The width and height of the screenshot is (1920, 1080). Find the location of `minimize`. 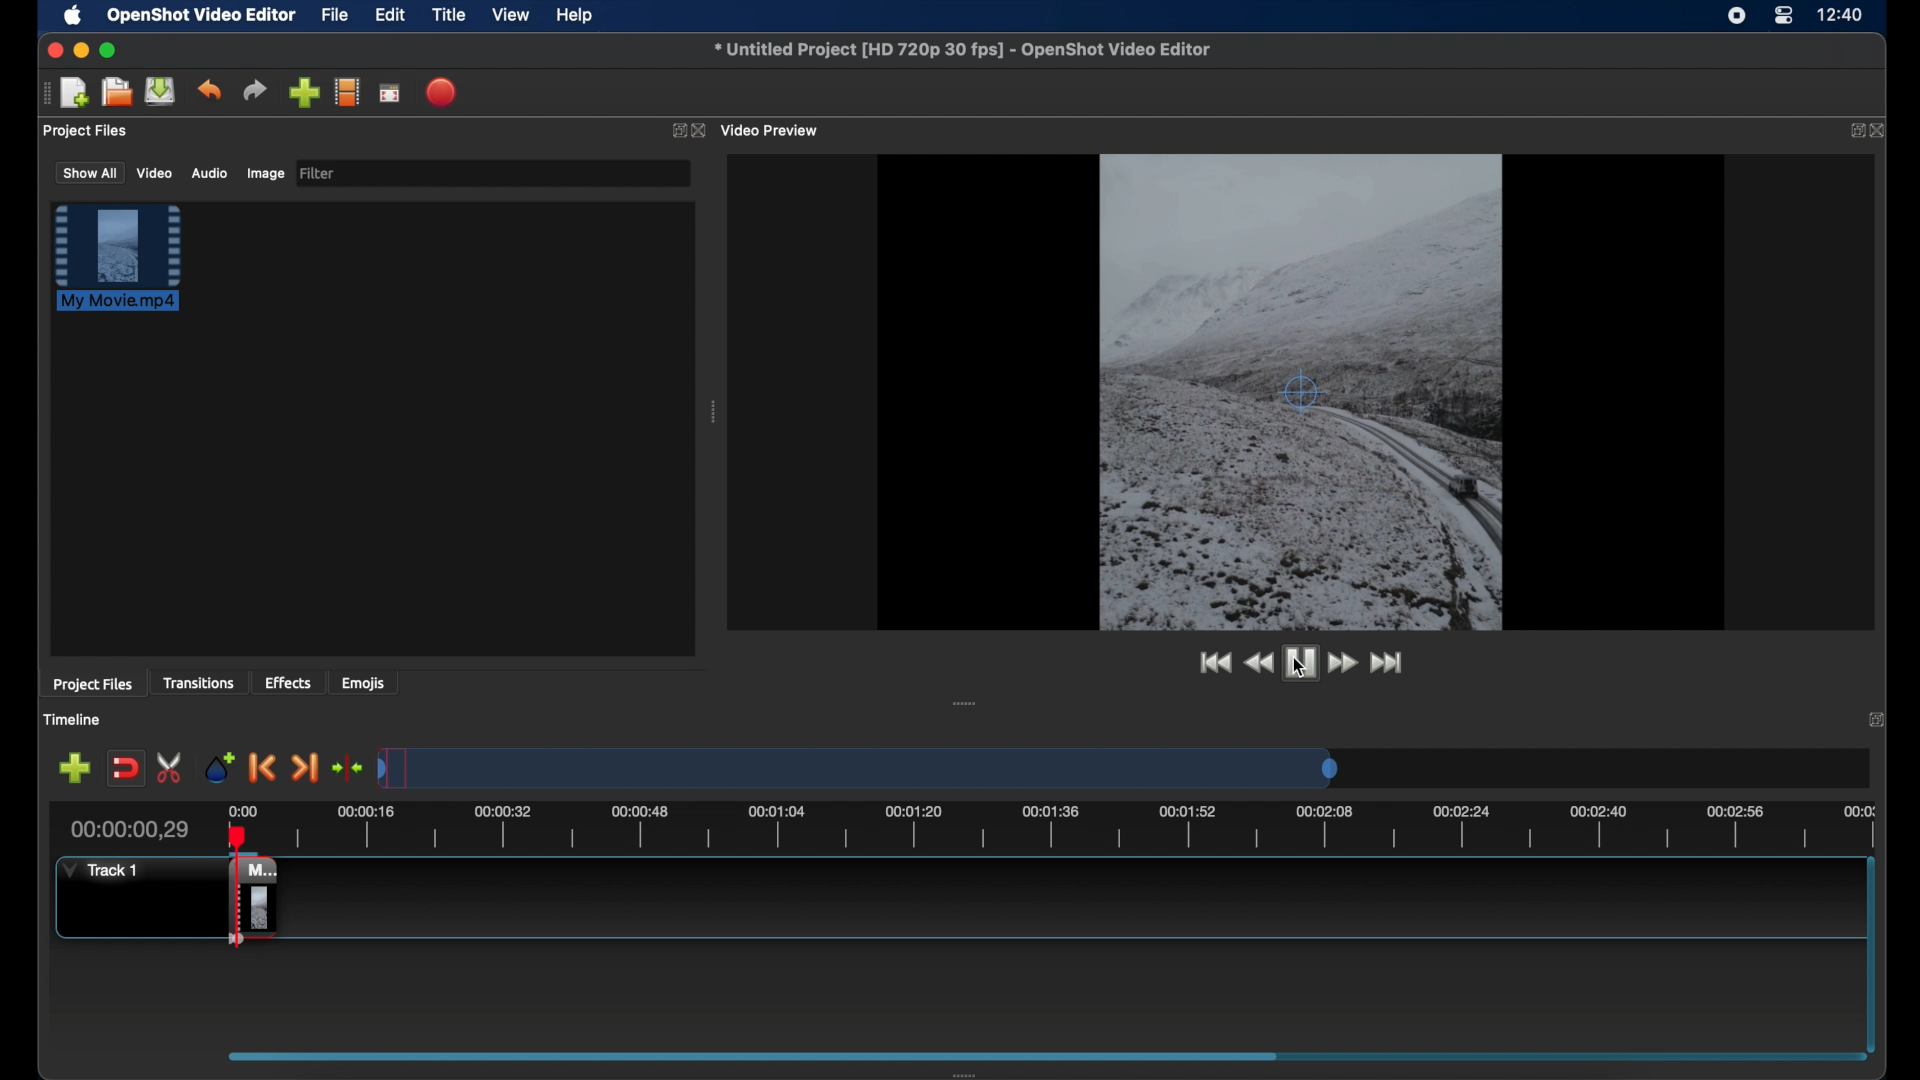

minimize is located at coordinates (81, 50).